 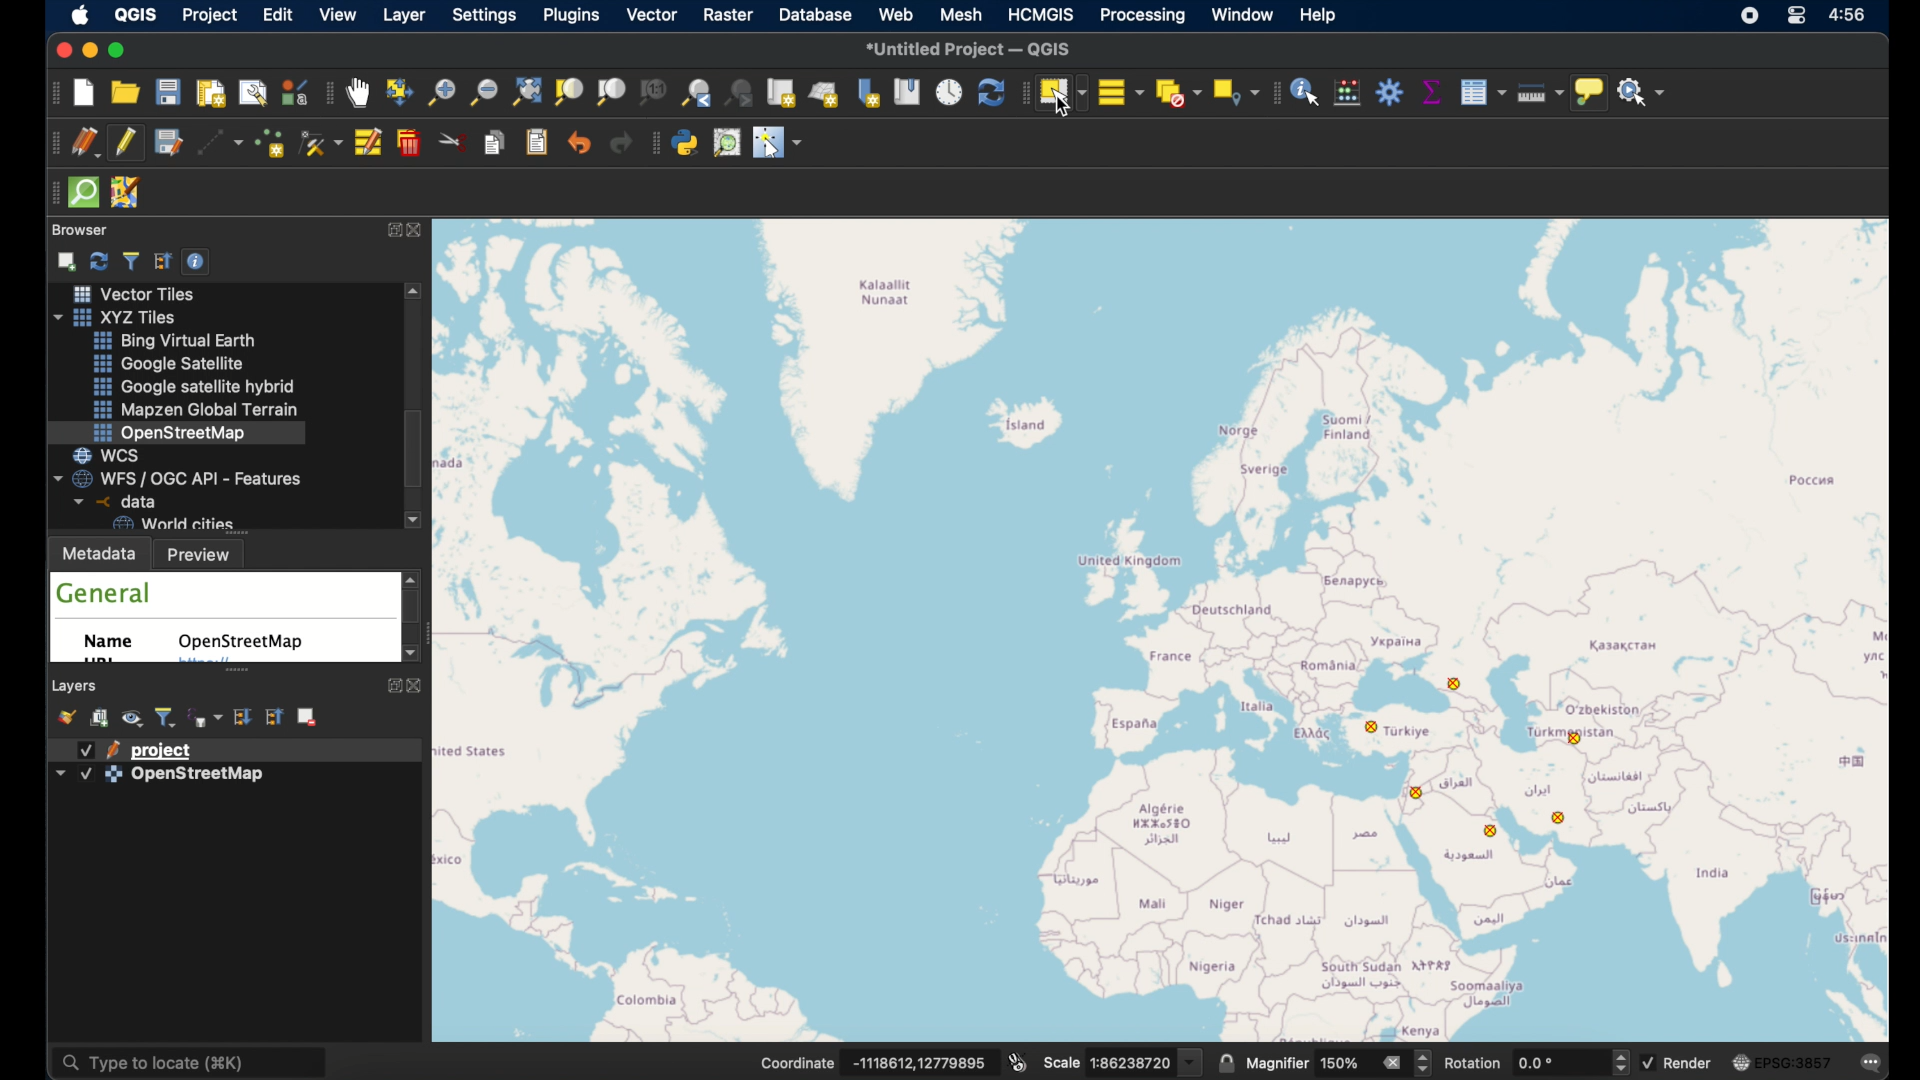 What do you see at coordinates (141, 13) in the screenshot?
I see `QGIS` at bounding box center [141, 13].